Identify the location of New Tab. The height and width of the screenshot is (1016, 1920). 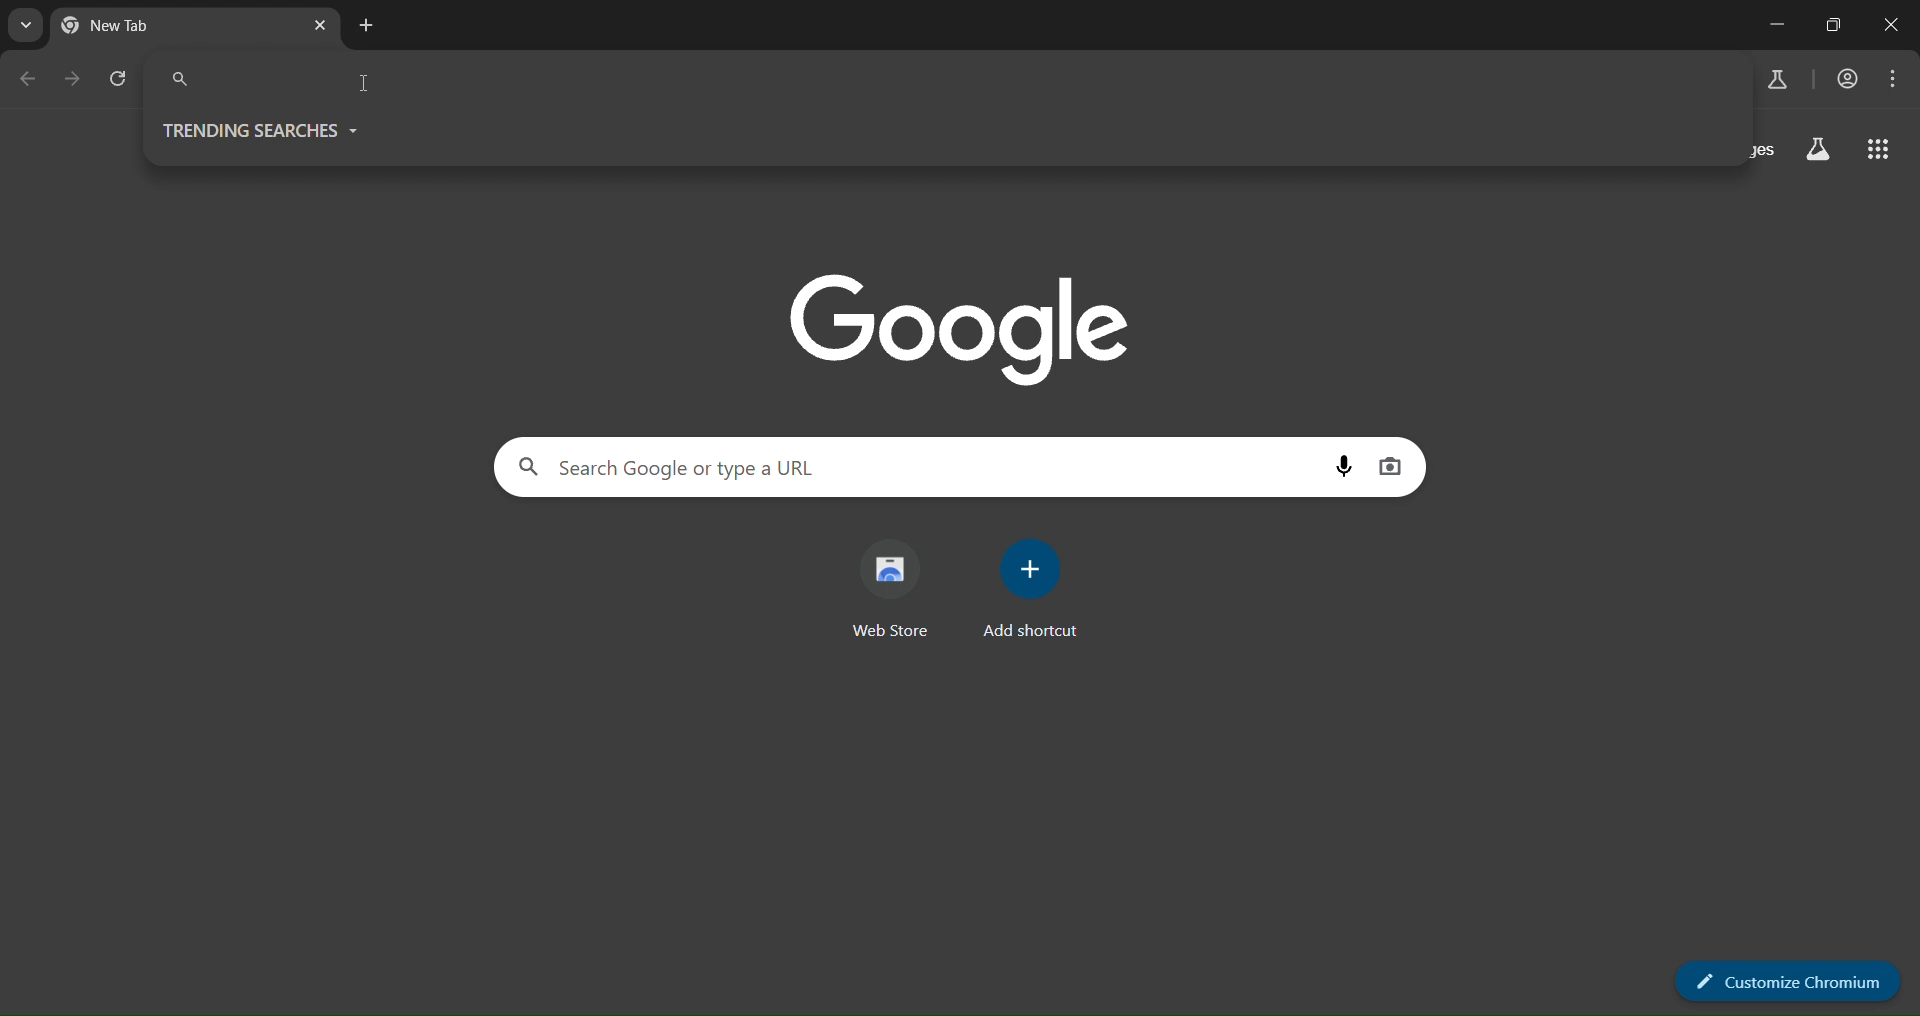
(134, 26).